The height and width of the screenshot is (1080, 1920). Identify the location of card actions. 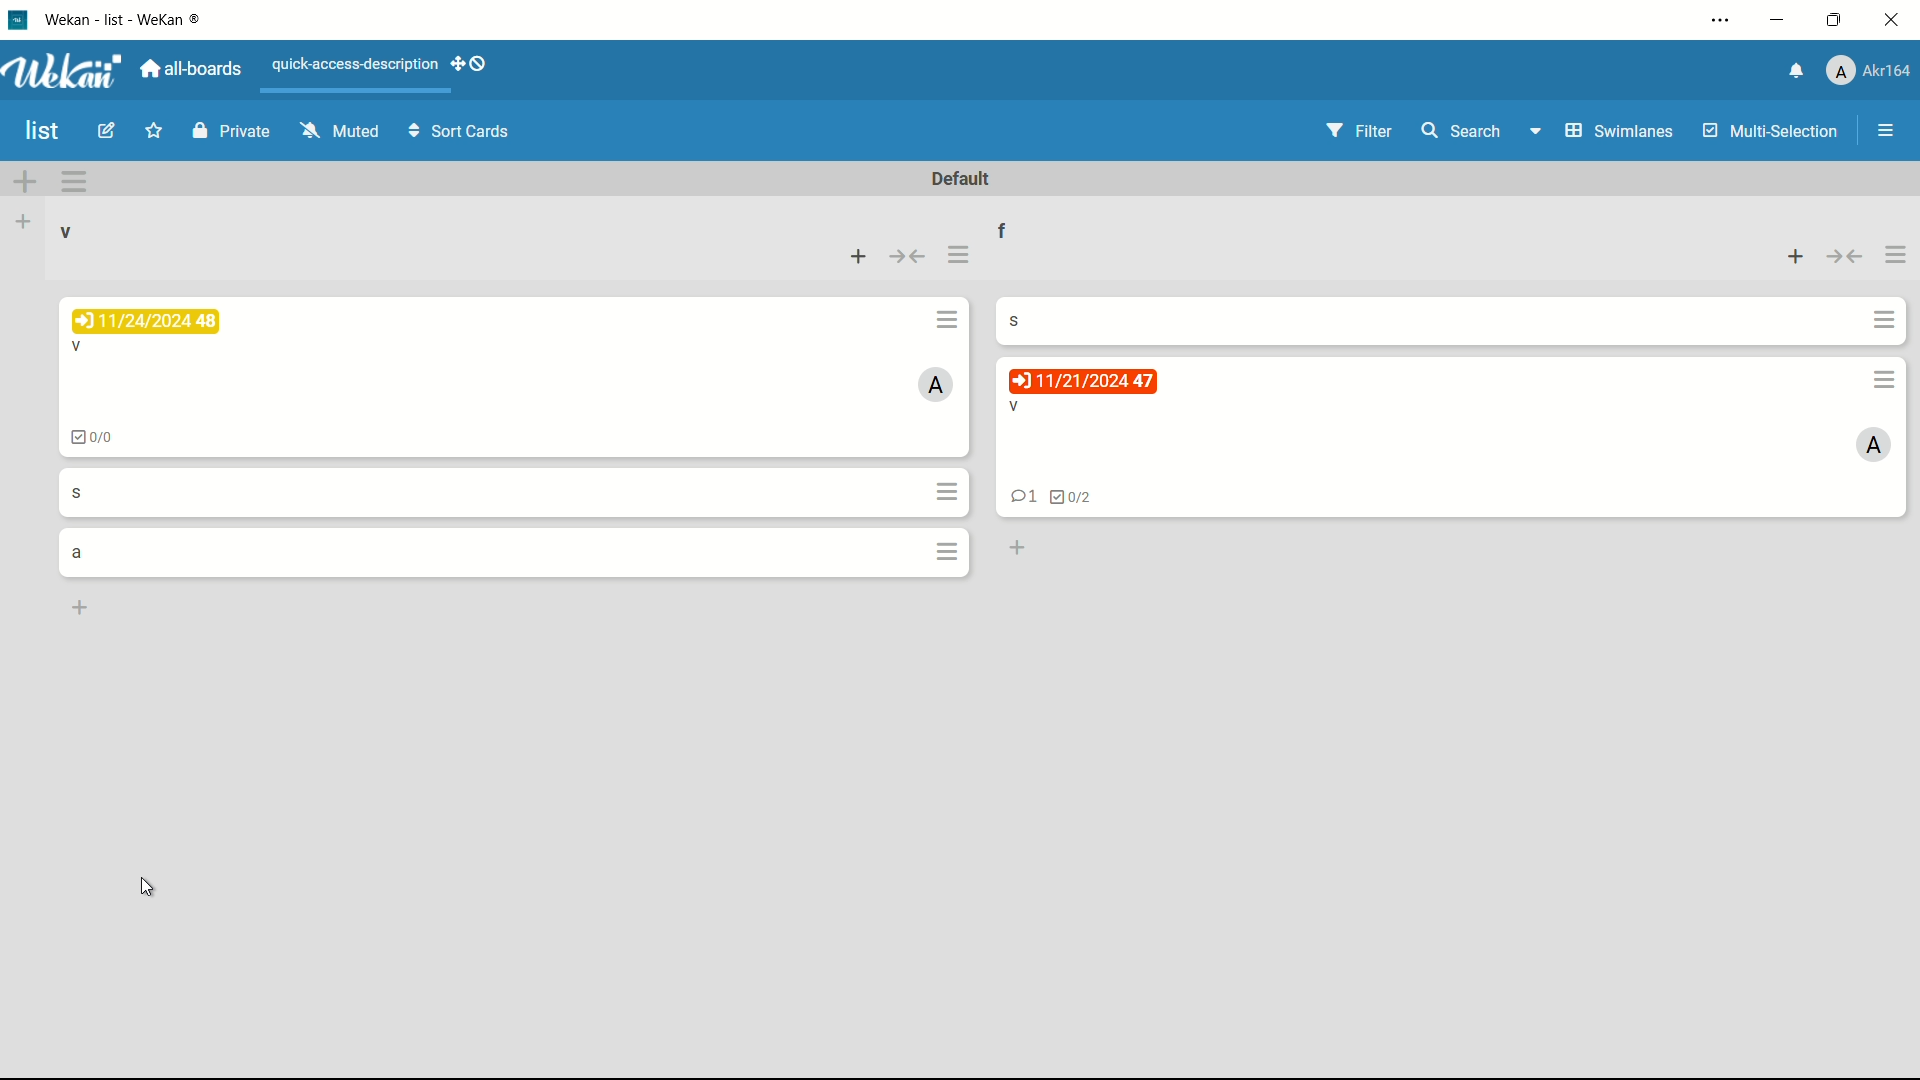
(947, 318).